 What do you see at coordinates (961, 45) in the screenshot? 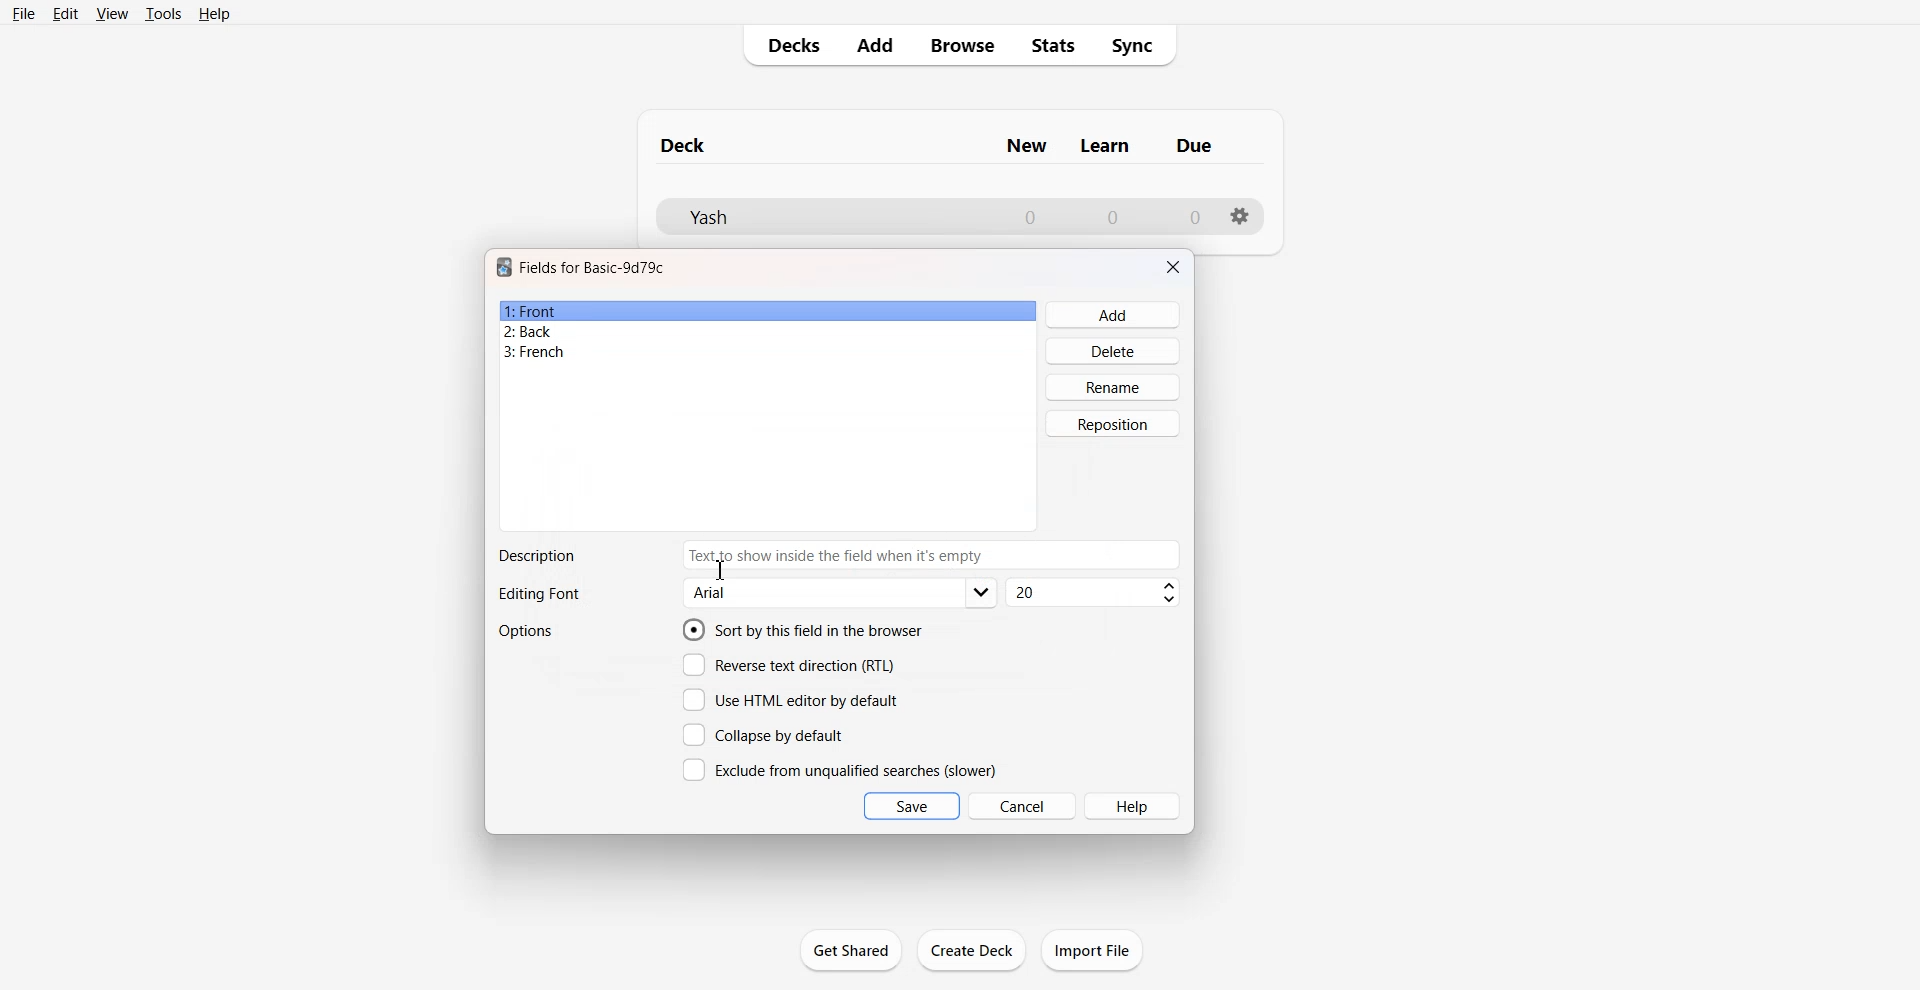
I see `Browse` at bounding box center [961, 45].